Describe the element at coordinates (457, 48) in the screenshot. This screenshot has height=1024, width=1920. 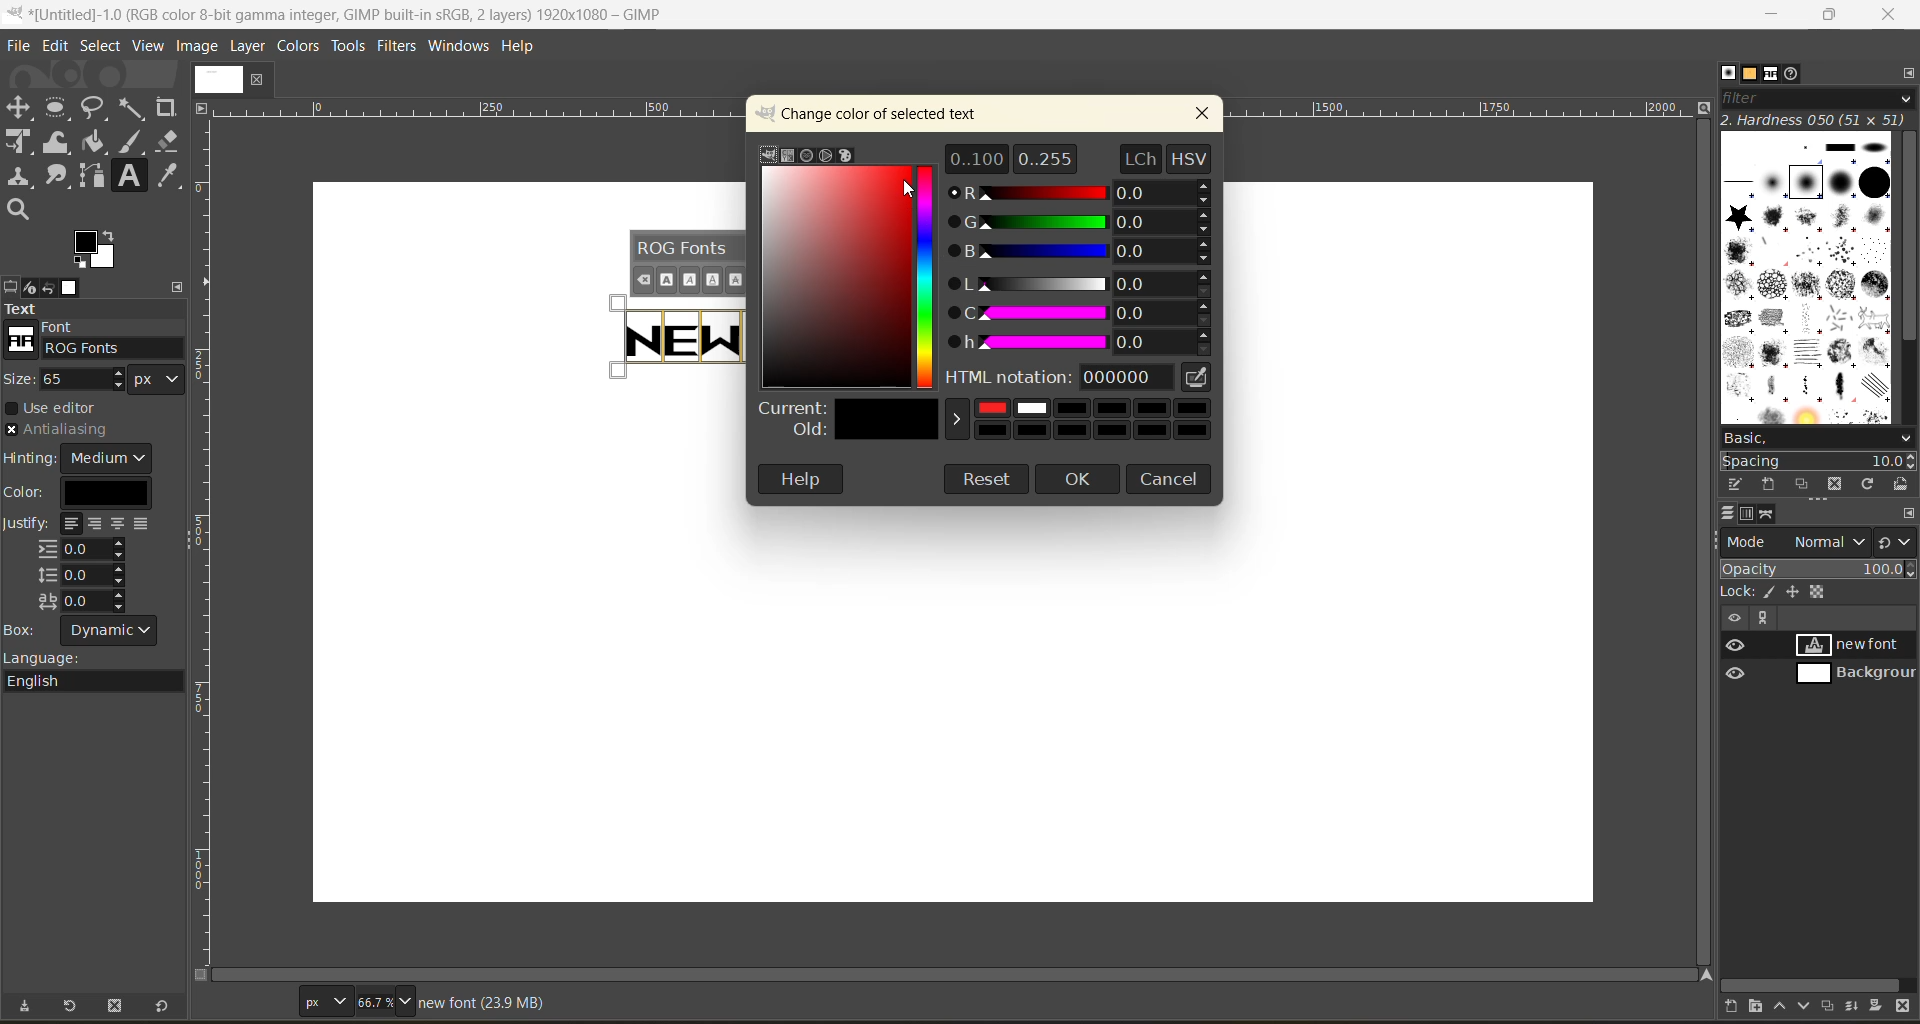
I see `windows` at that location.